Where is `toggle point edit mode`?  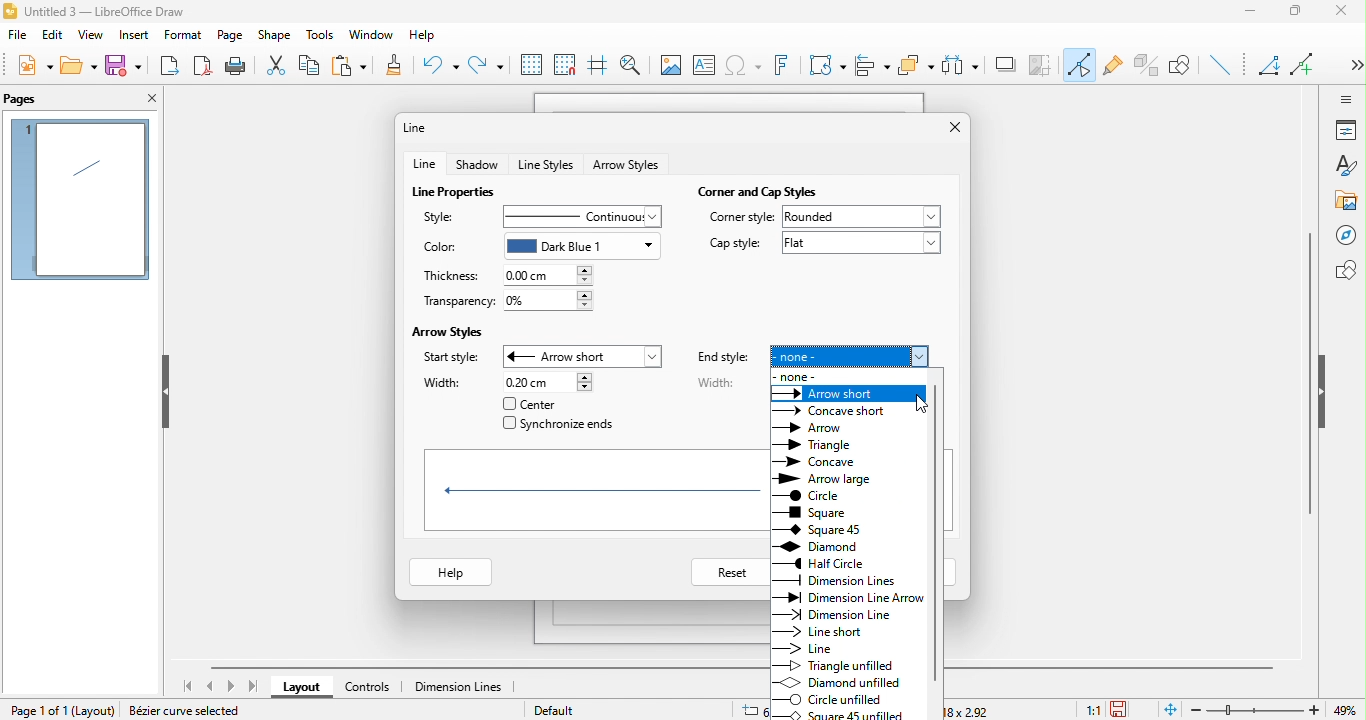 toggle point edit mode is located at coordinates (1081, 67).